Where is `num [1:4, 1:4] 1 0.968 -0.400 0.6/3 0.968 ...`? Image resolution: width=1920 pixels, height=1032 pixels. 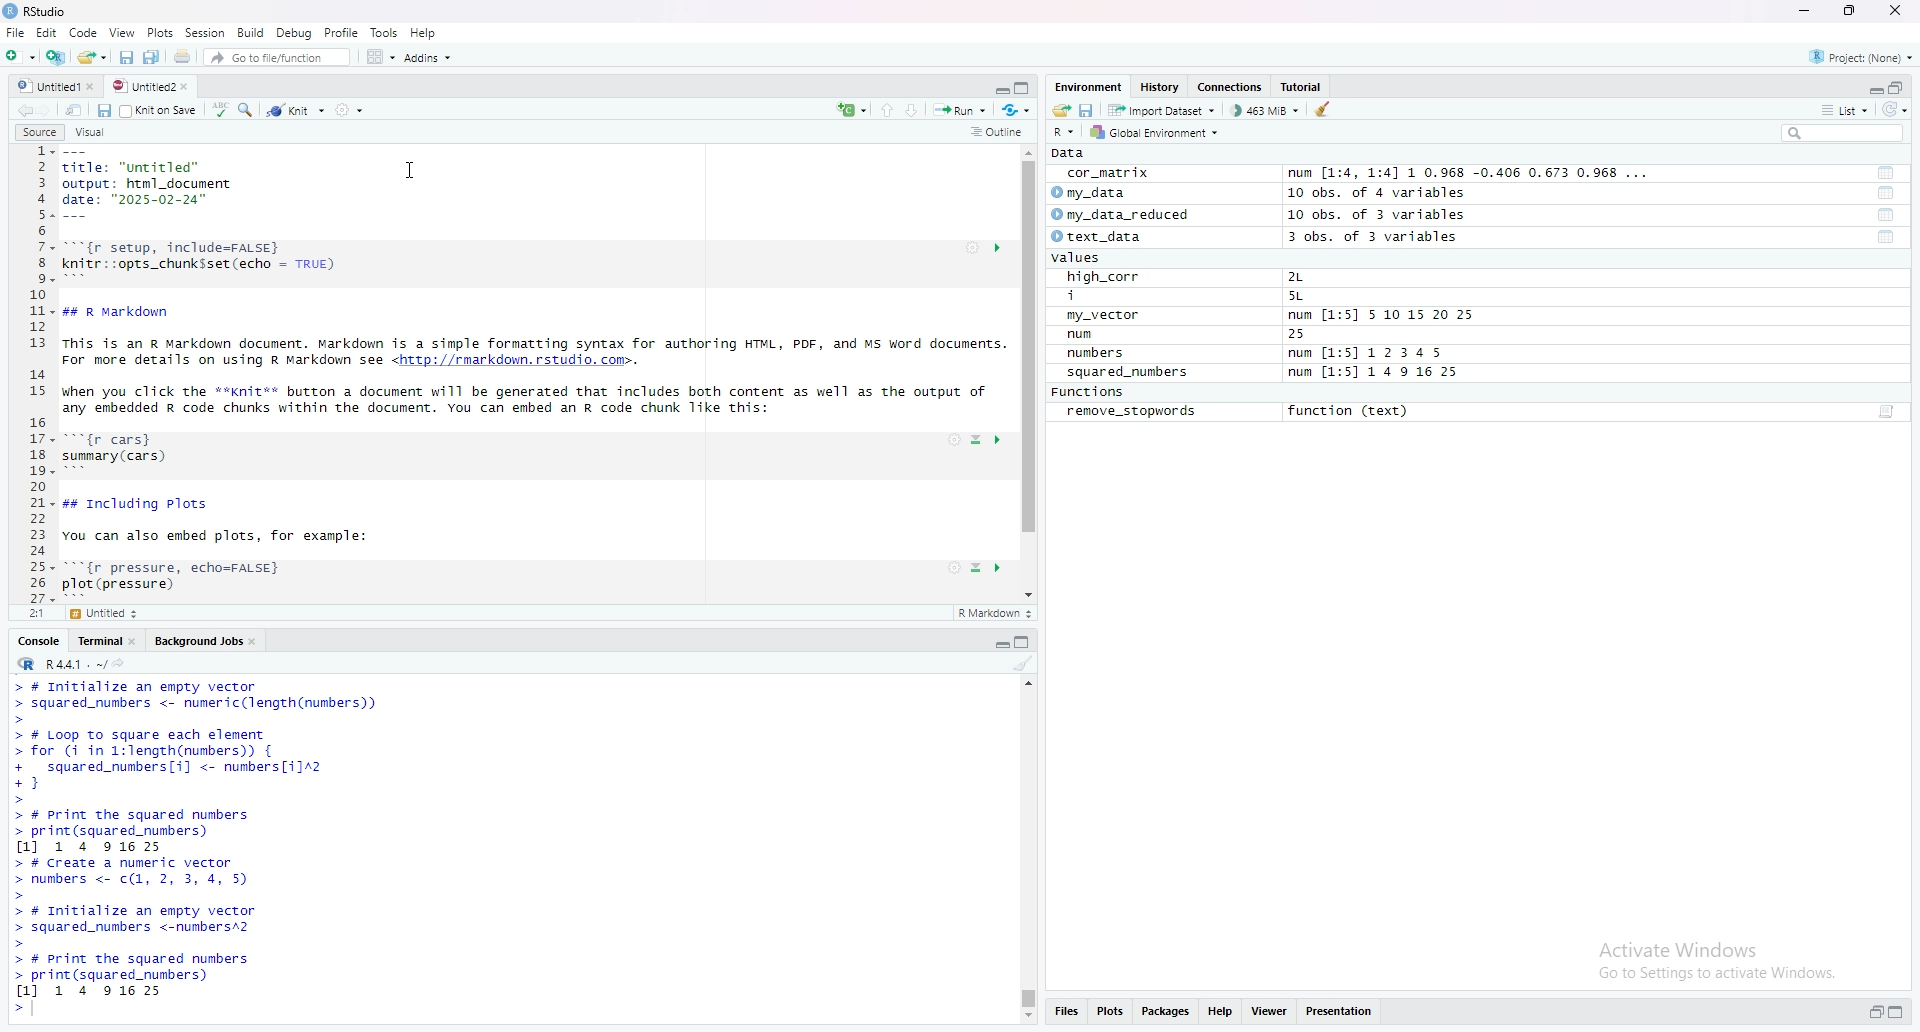
num [1:4, 1:4] 1 0.968 -0.400 0.6/3 0.968 ... is located at coordinates (1470, 169).